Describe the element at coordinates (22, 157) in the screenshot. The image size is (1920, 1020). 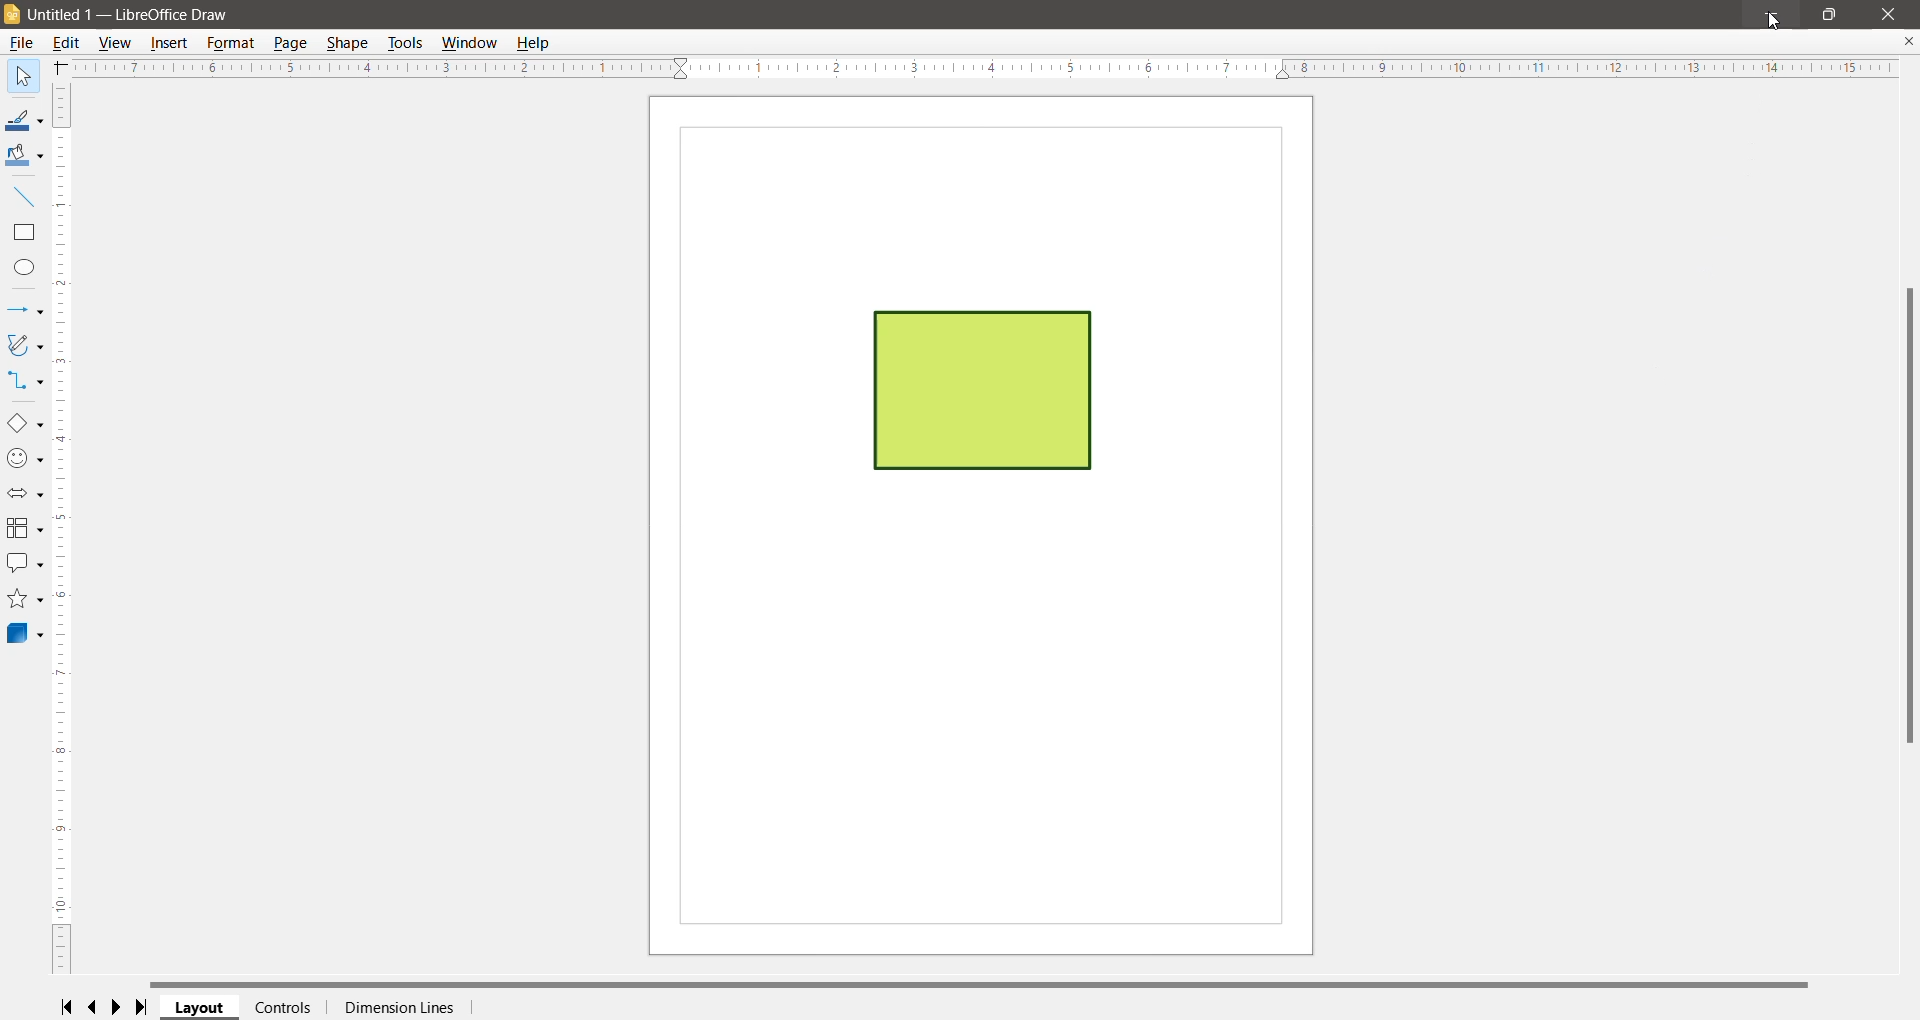
I see `Fill Color` at that location.